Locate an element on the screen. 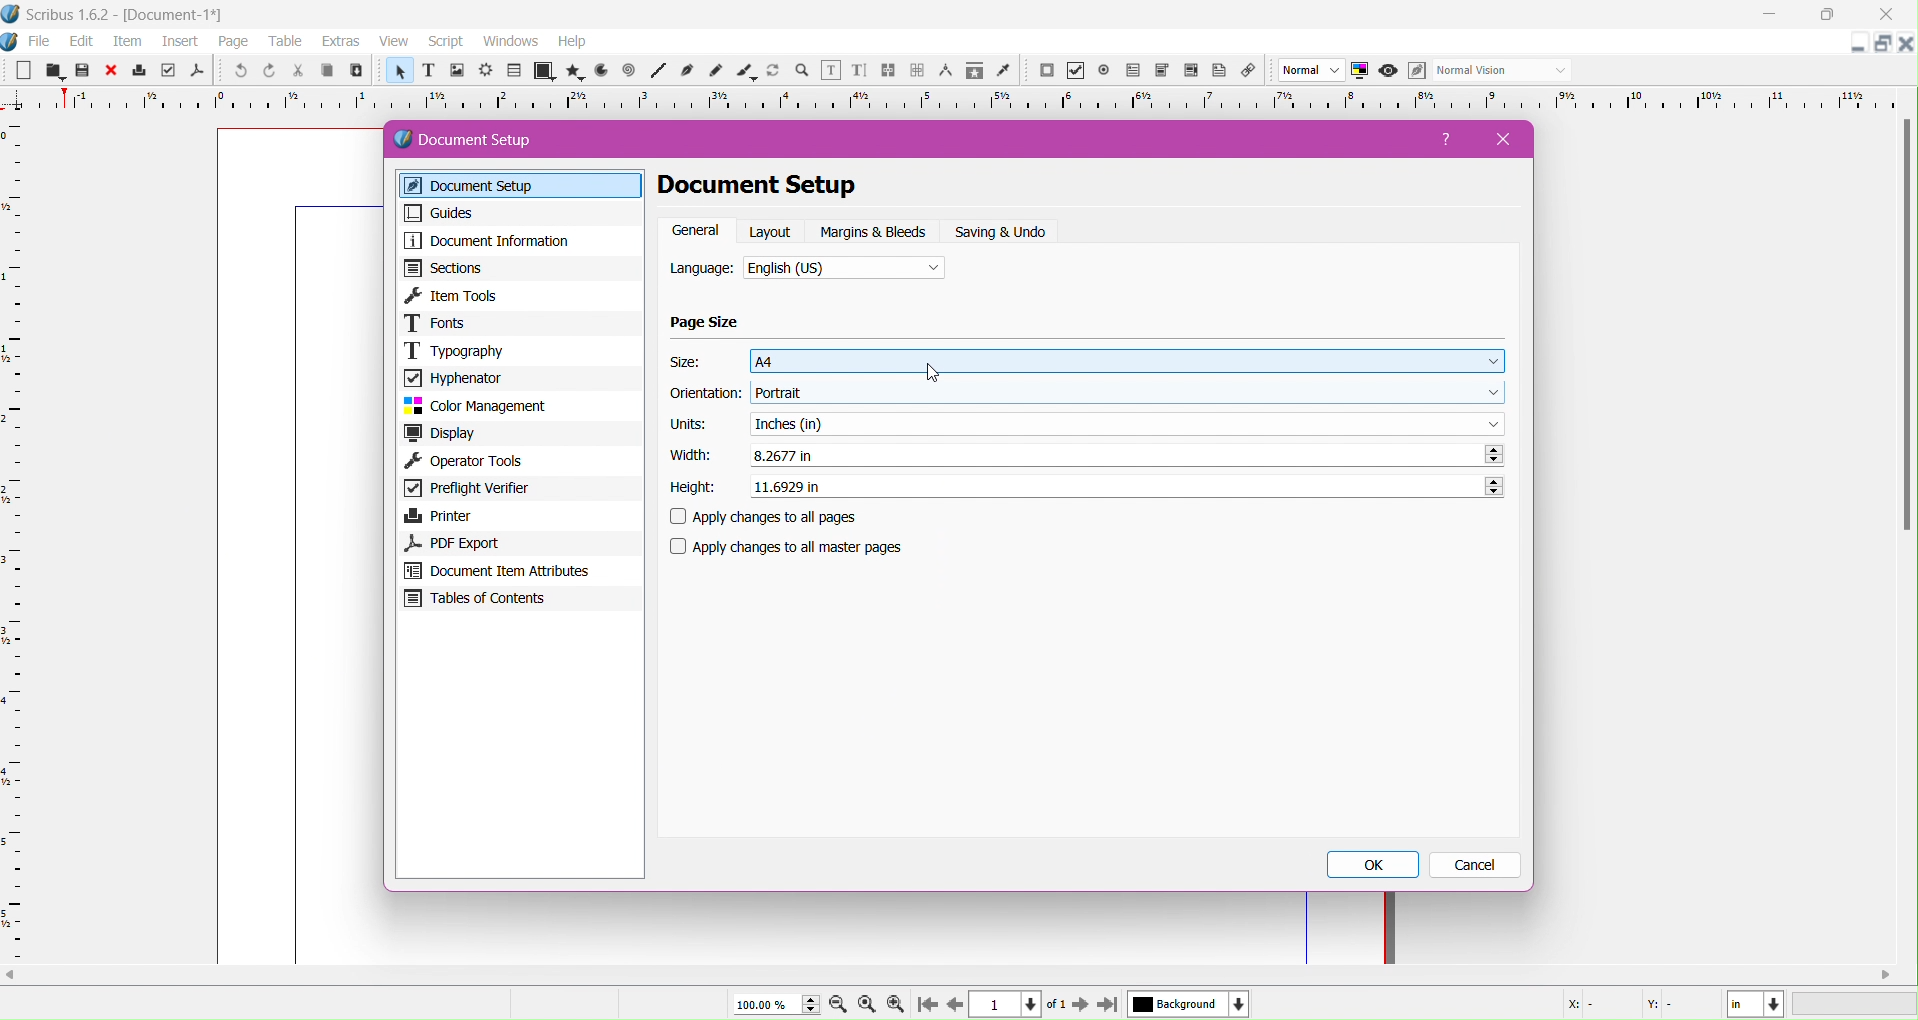  unlink text frames is located at coordinates (917, 71).